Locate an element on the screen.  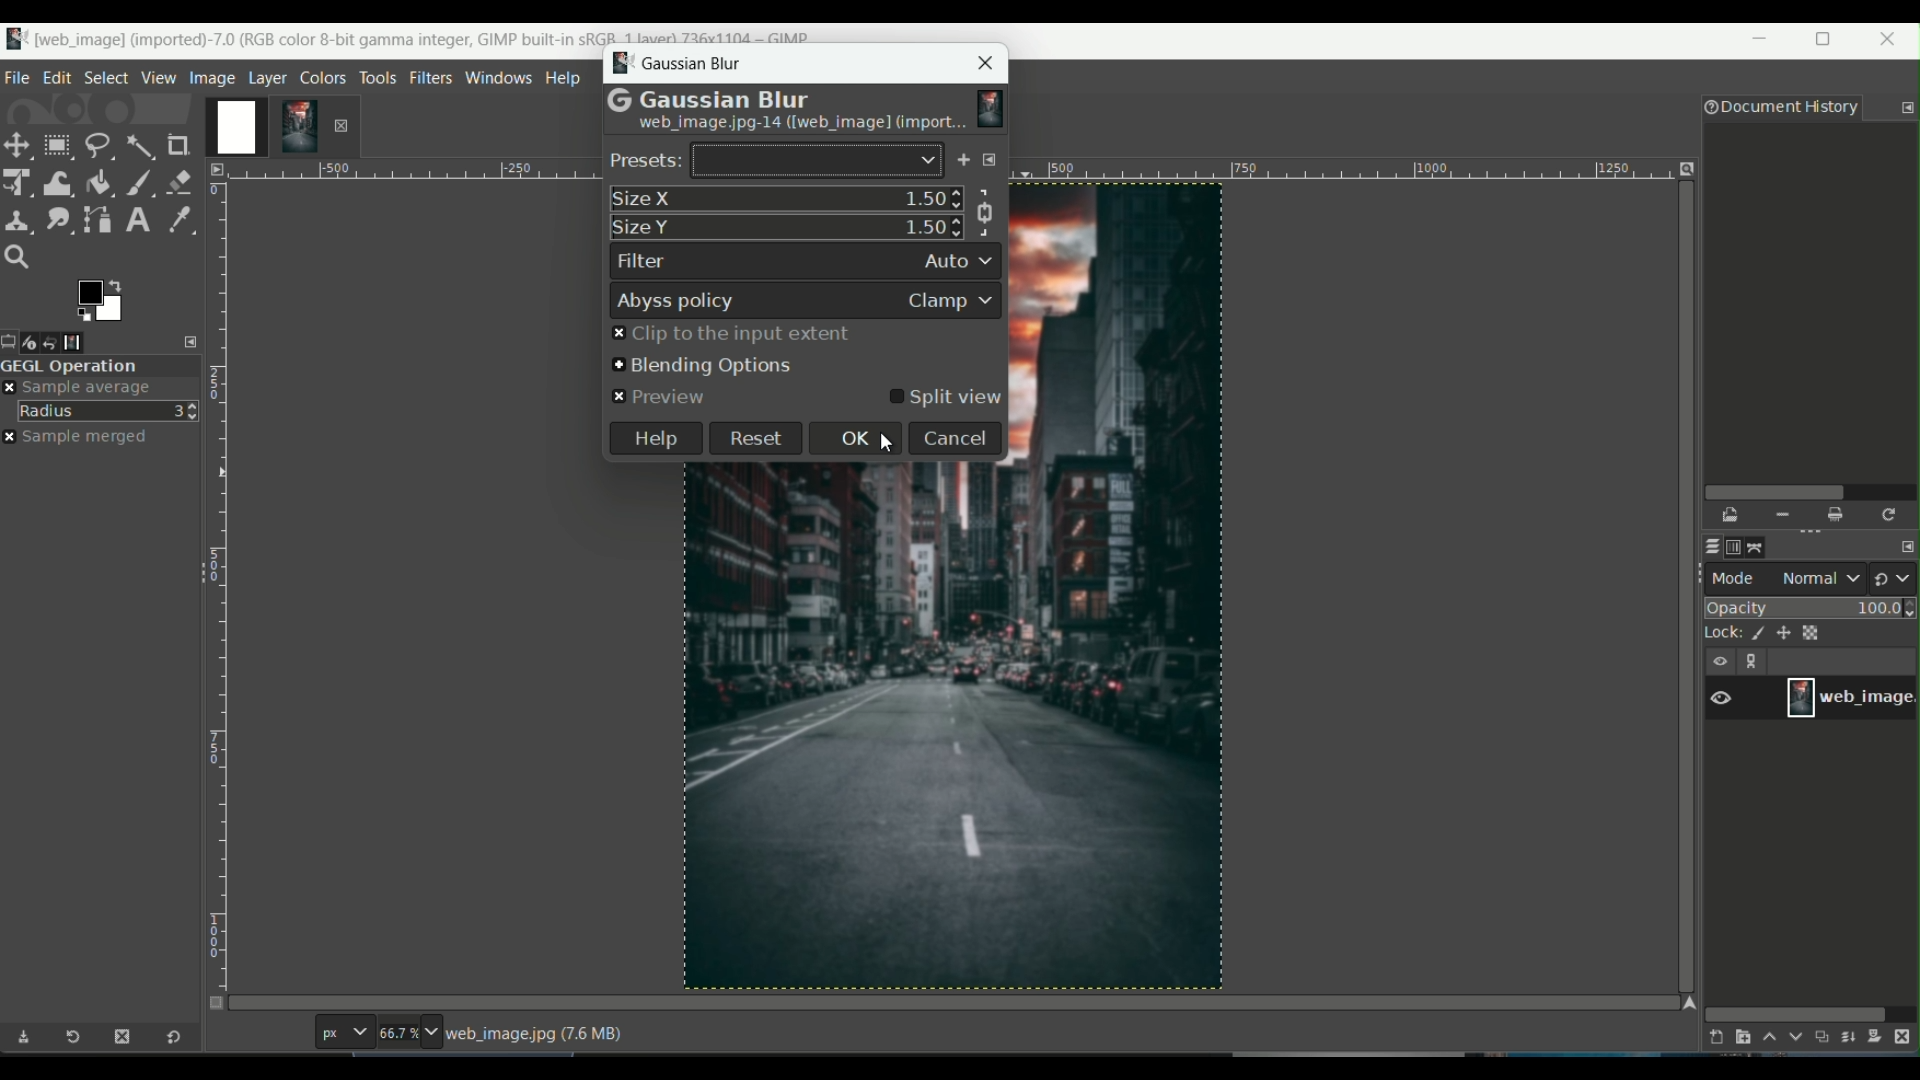
smudge tool is located at coordinates (57, 219).